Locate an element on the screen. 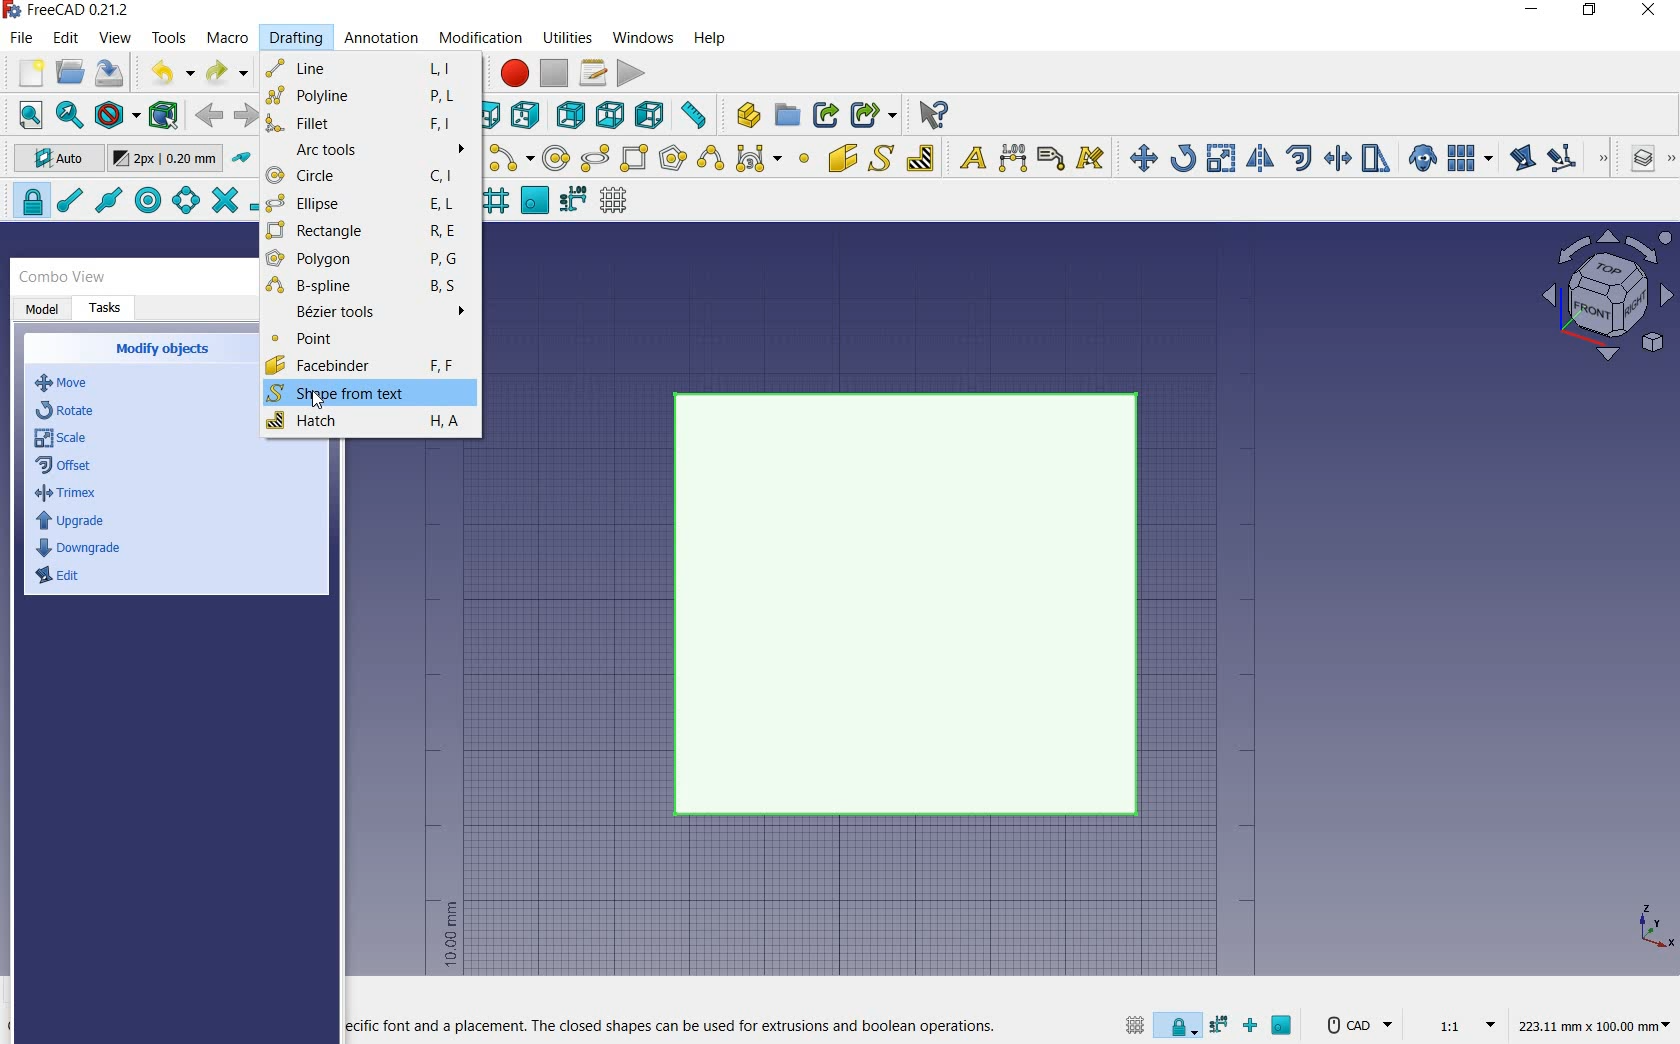  macro recording is located at coordinates (512, 73).